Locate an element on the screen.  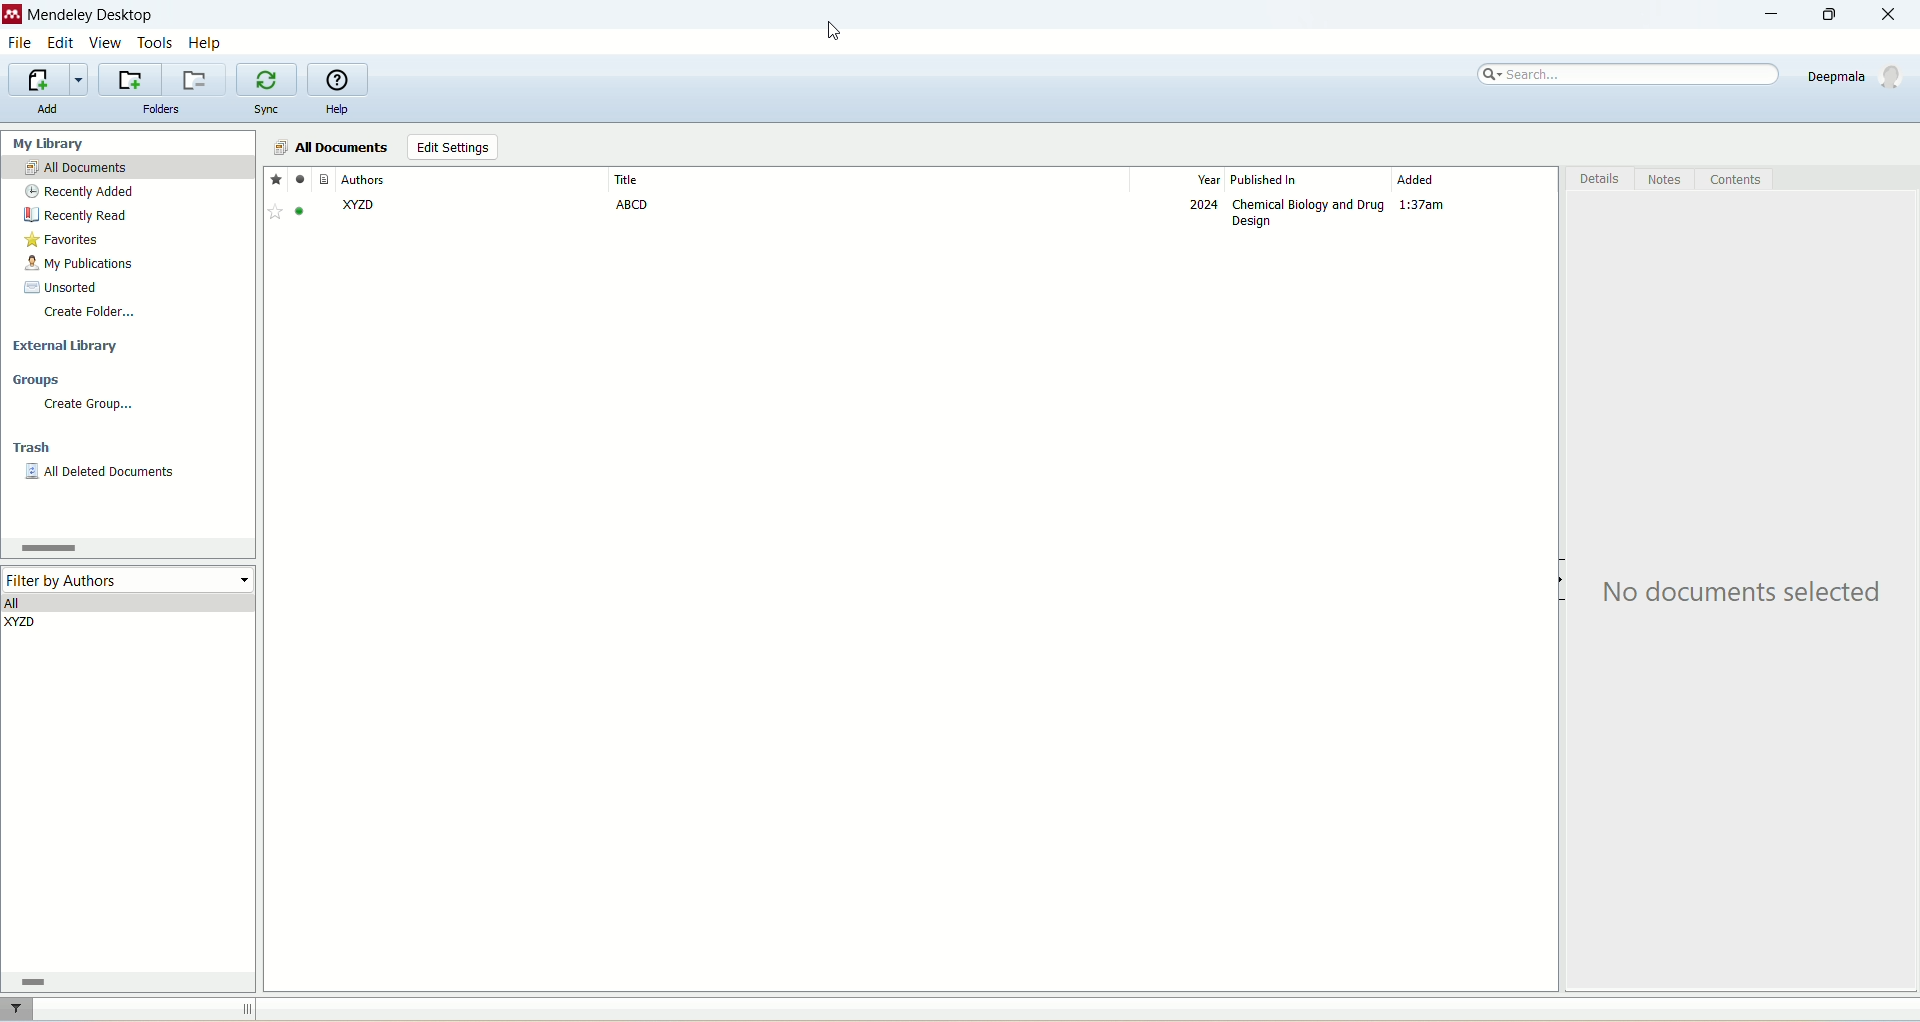
import is located at coordinates (45, 80).